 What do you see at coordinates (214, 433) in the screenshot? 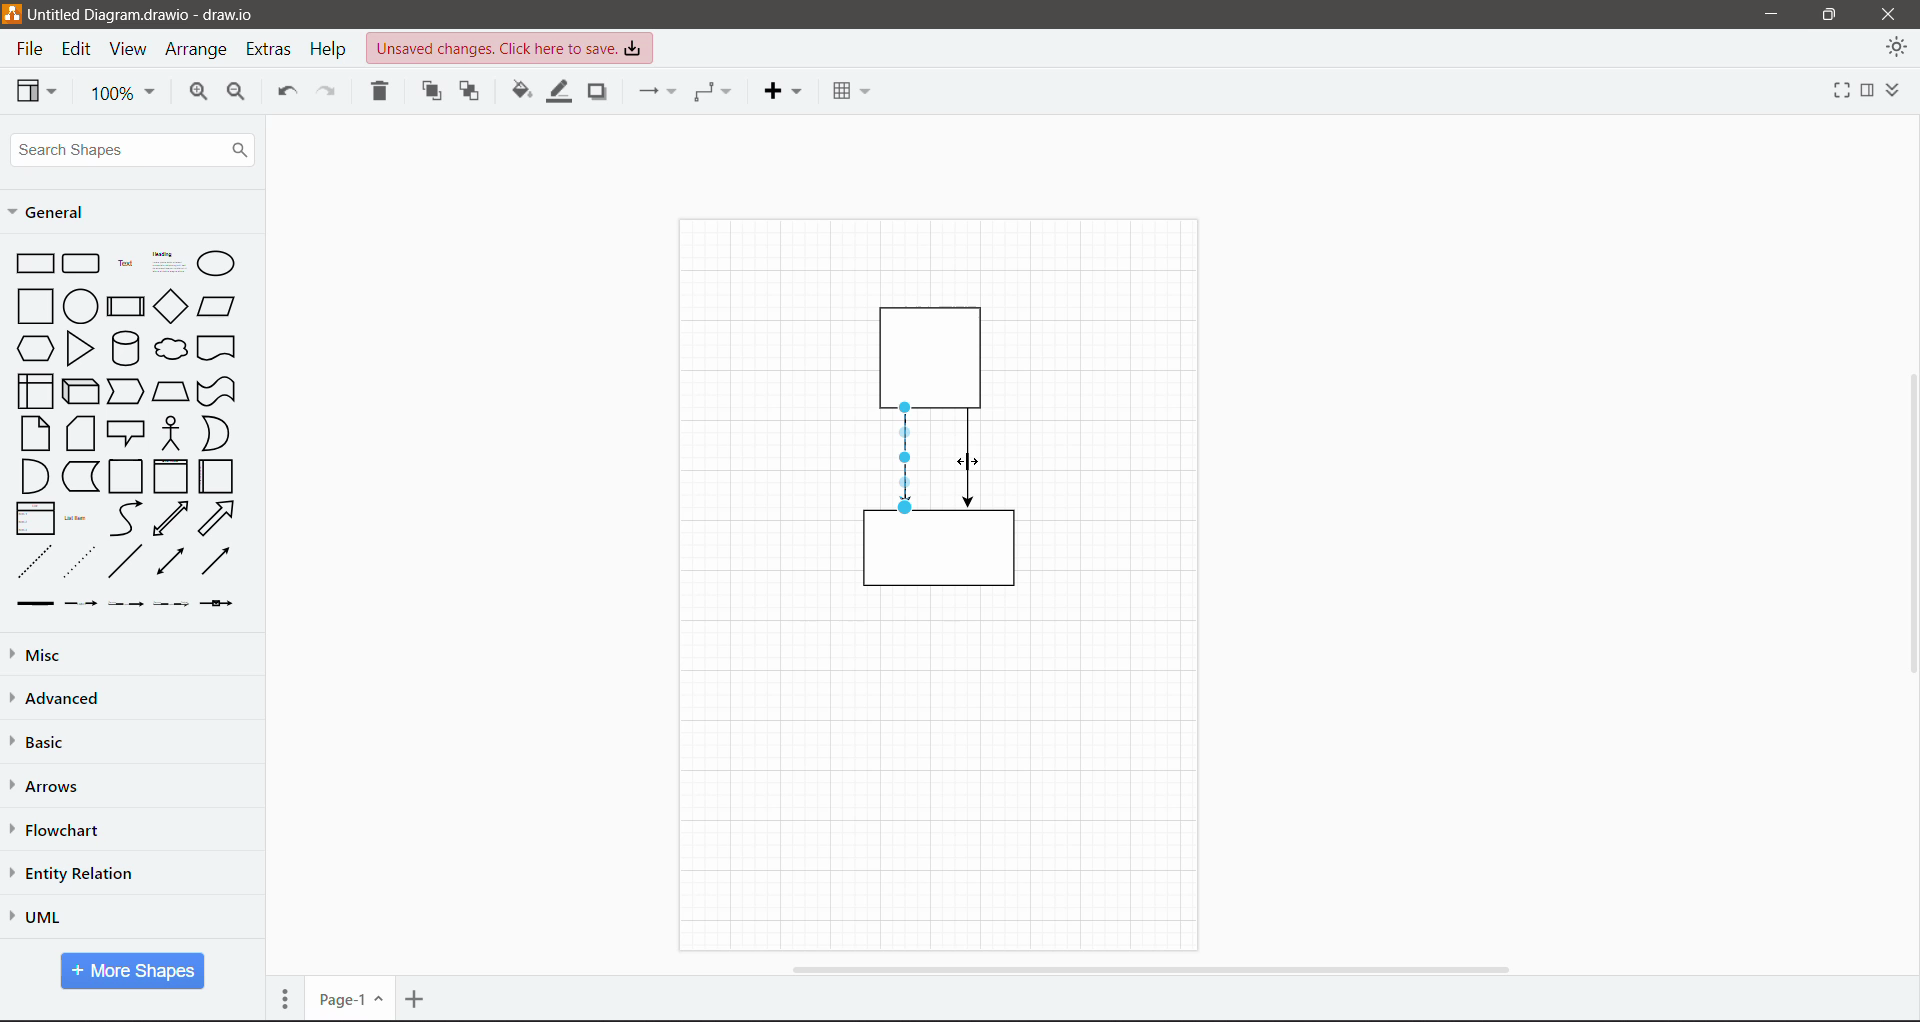
I see `Or` at bounding box center [214, 433].